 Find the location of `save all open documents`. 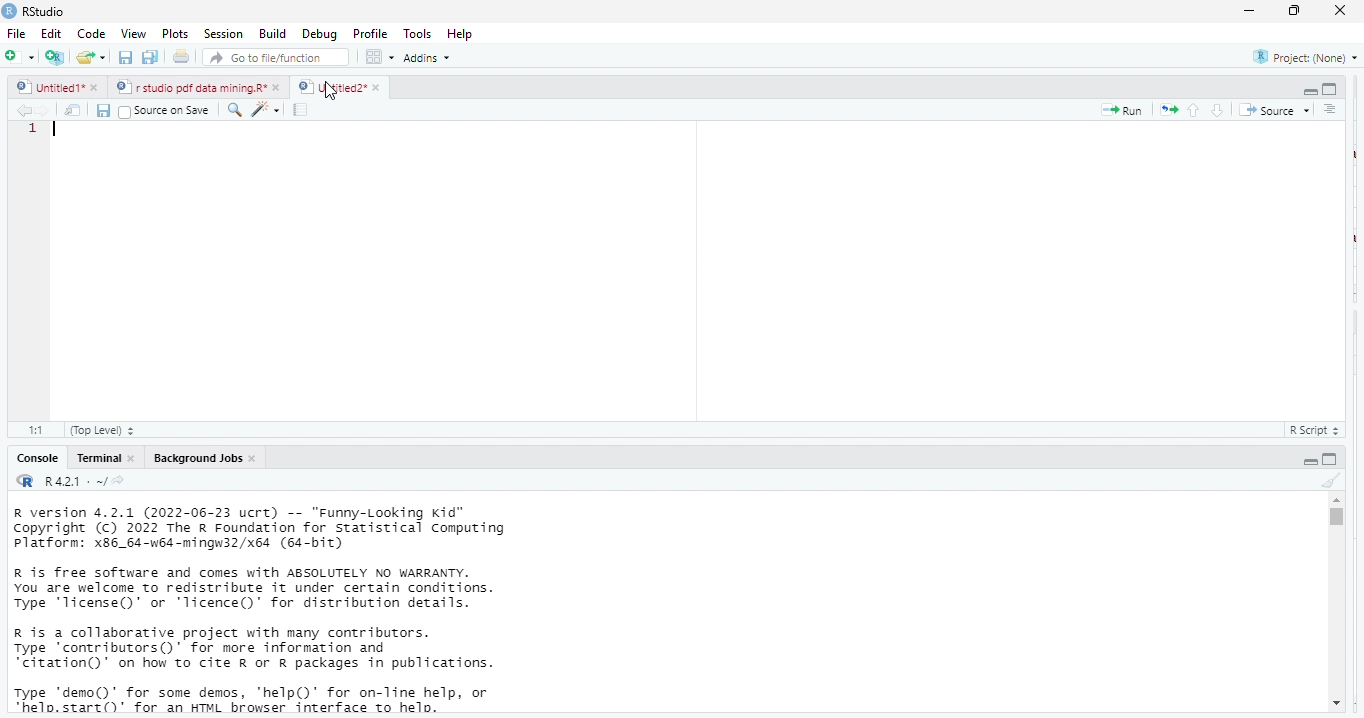

save all open documents is located at coordinates (151, 58).